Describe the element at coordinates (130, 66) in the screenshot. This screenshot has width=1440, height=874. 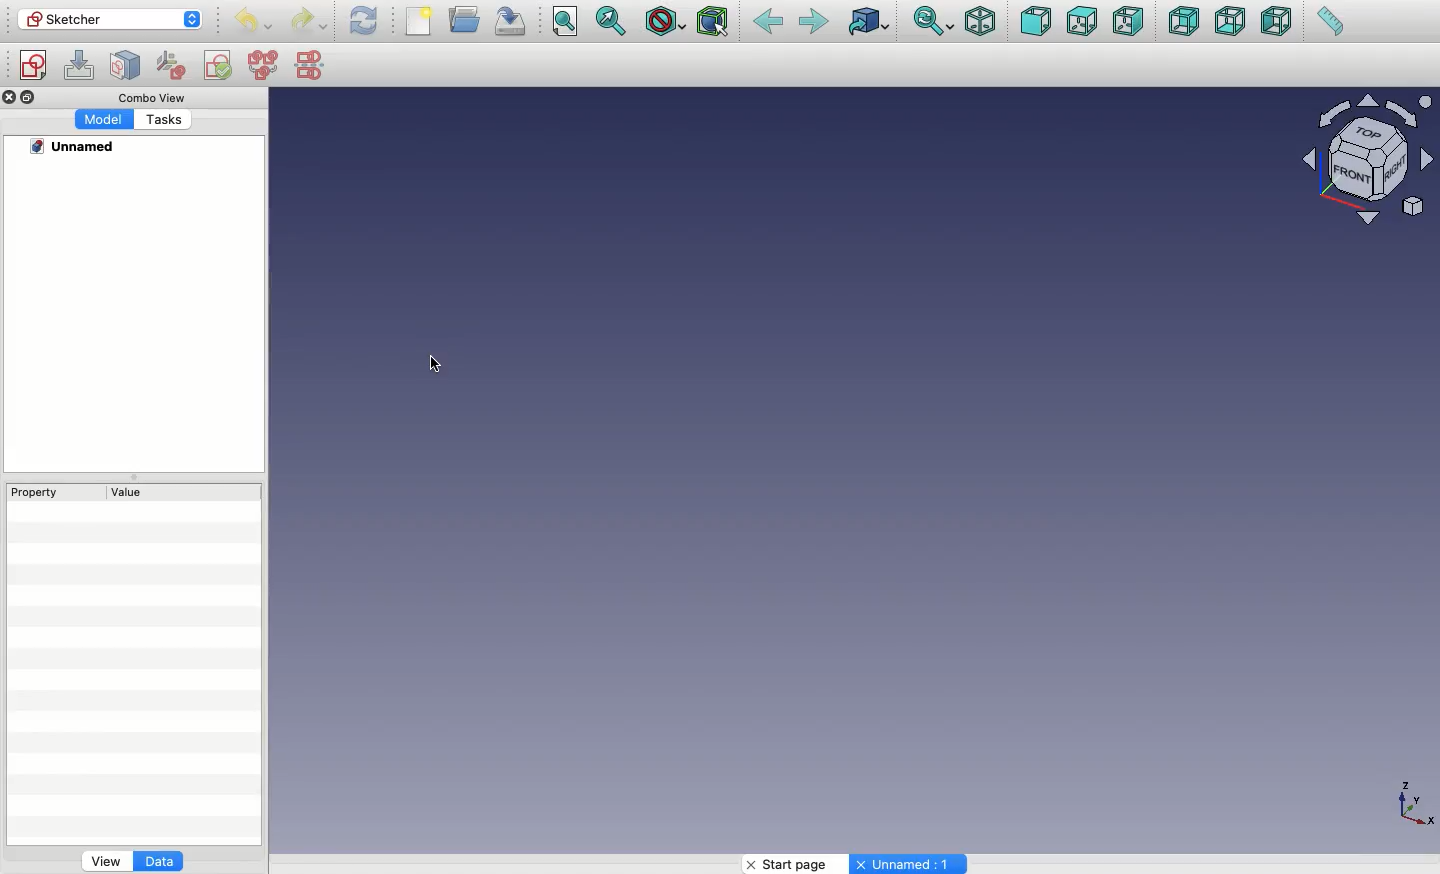
I see `Map sketch to face` at that location.